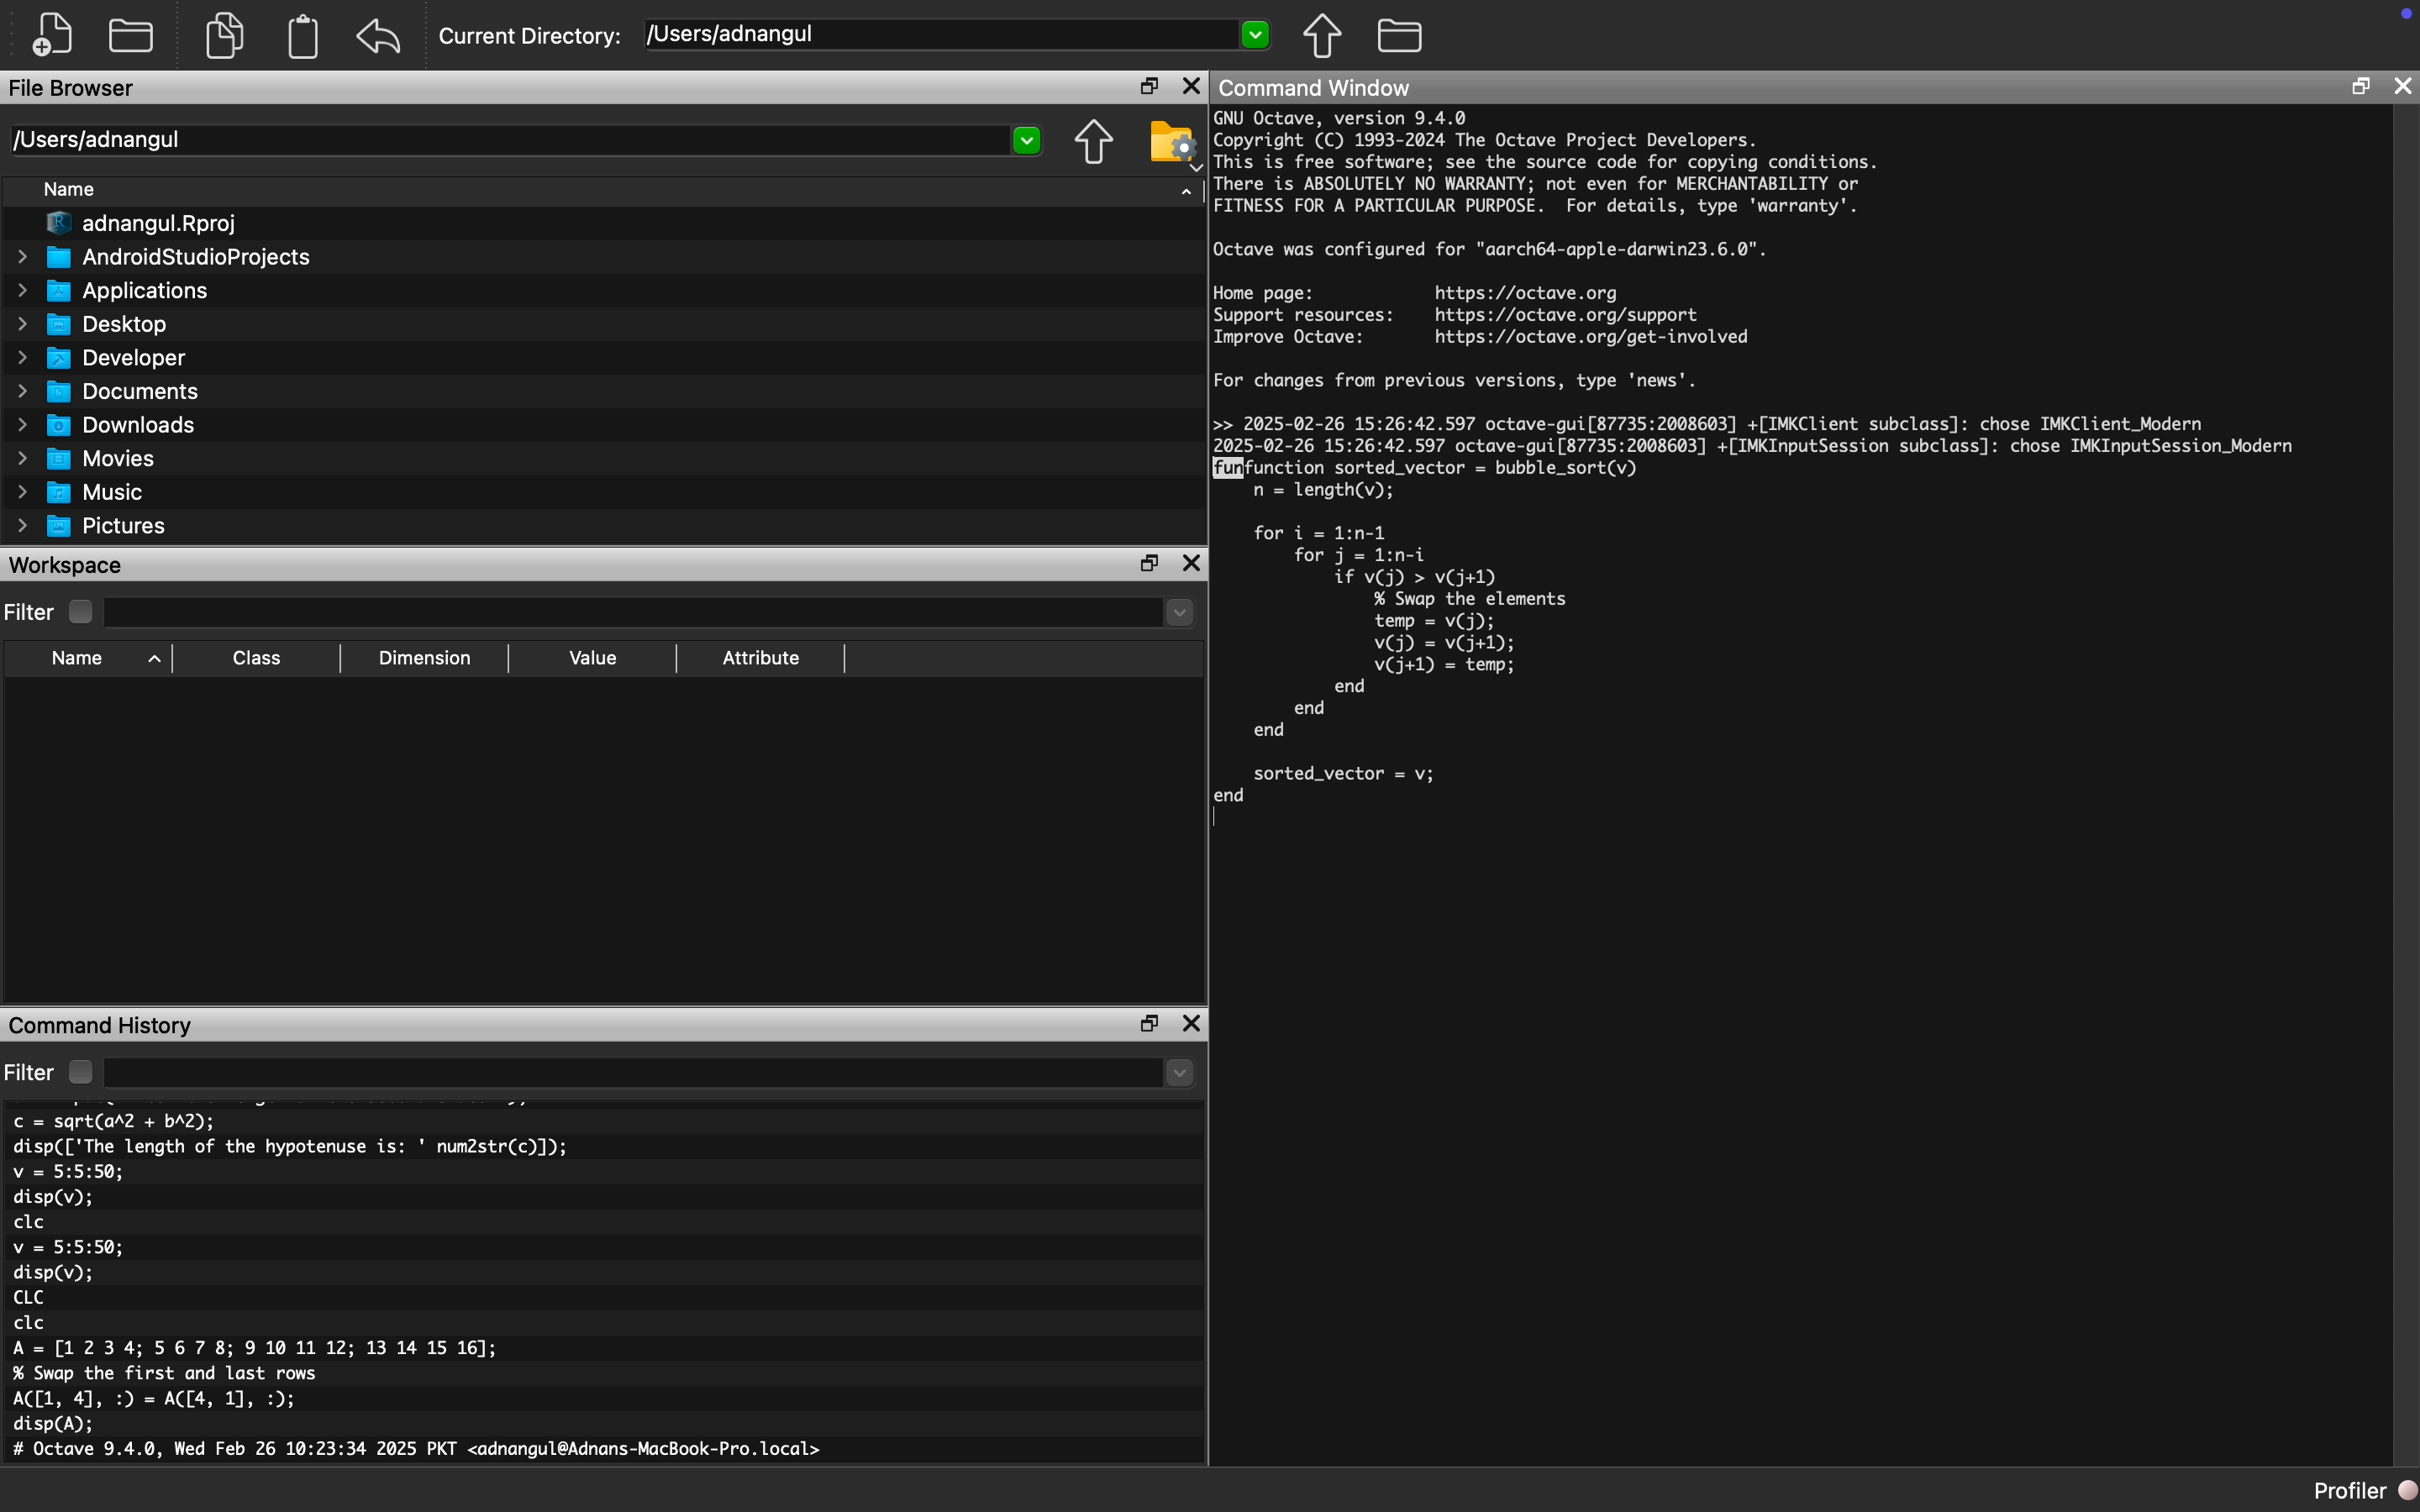 Image resolution: width=2420 pixels, height=1512 pixels. I want to click on v = 5:5:50;, so click(68, 1247).